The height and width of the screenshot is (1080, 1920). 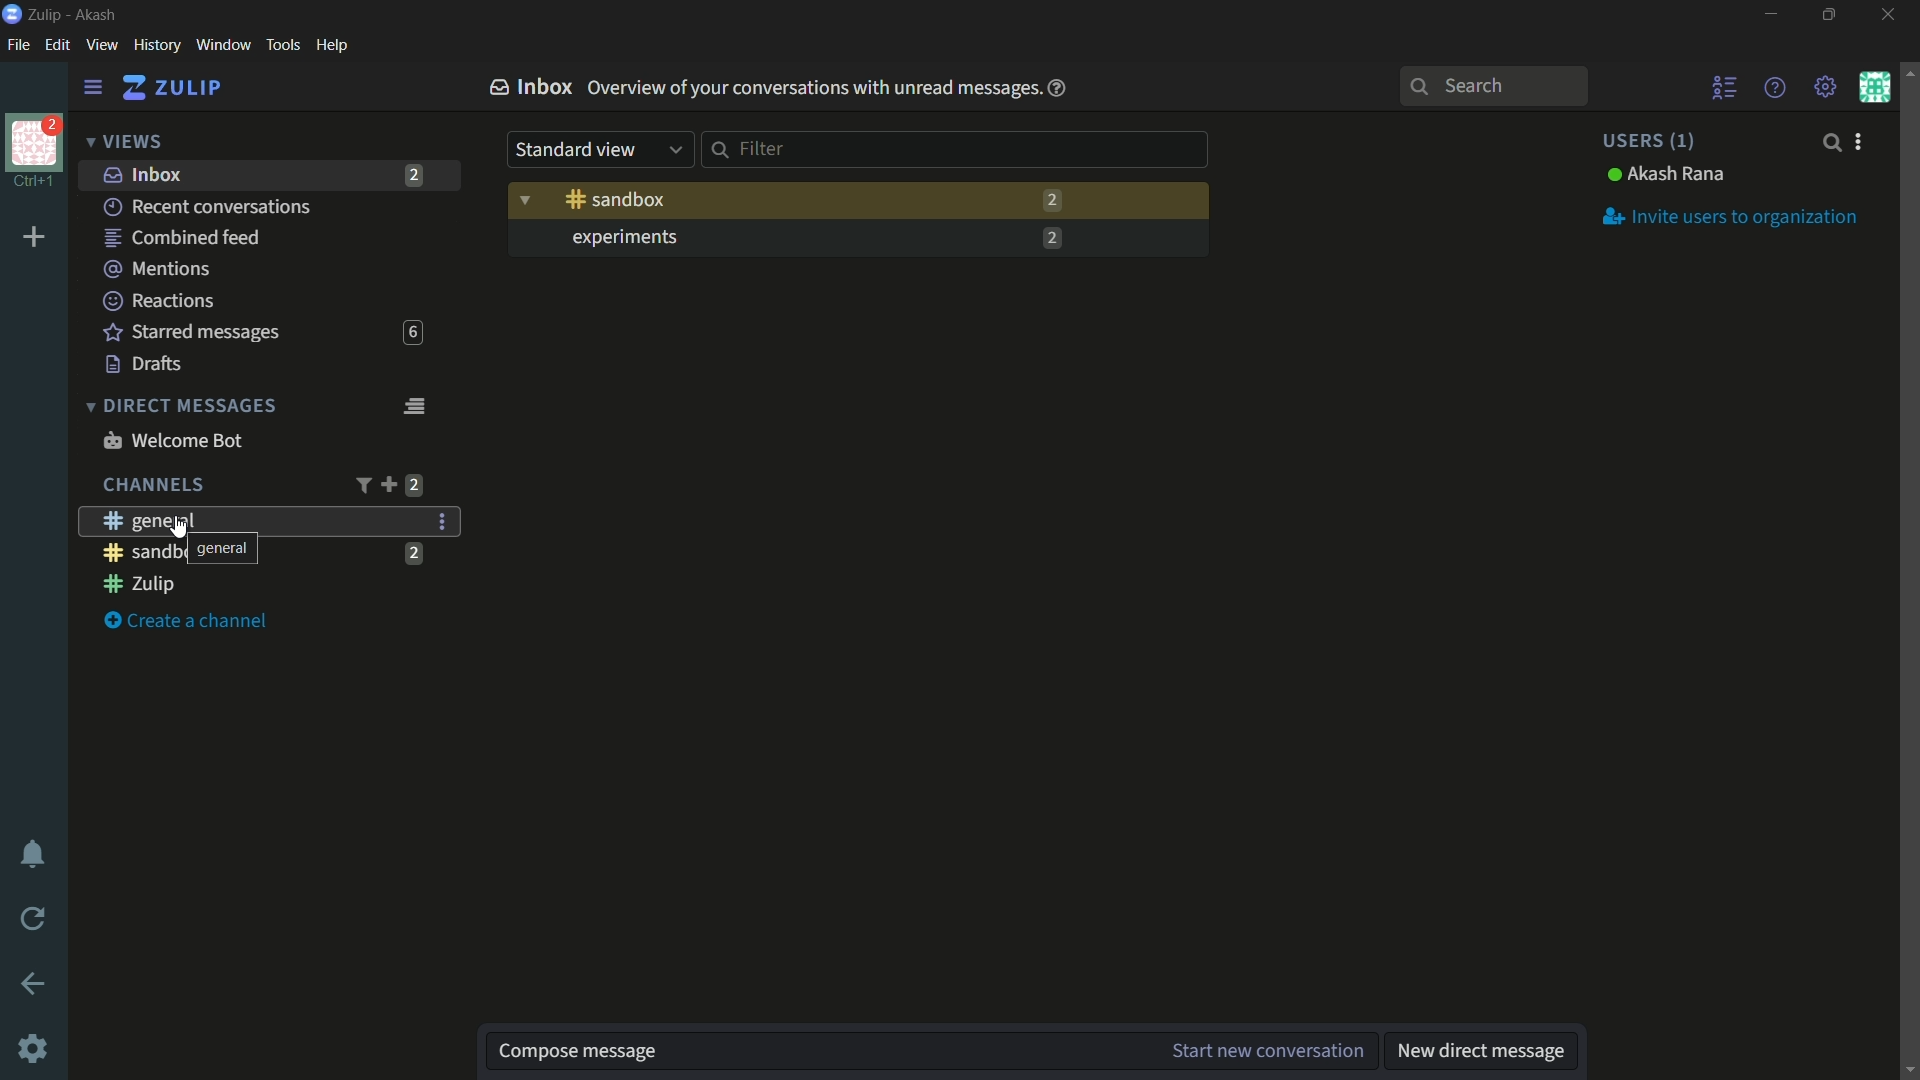 What do you see at coordinates (1646, 140) in the screenshot?
I see `users (1)` at bounding box center [1646, 140].